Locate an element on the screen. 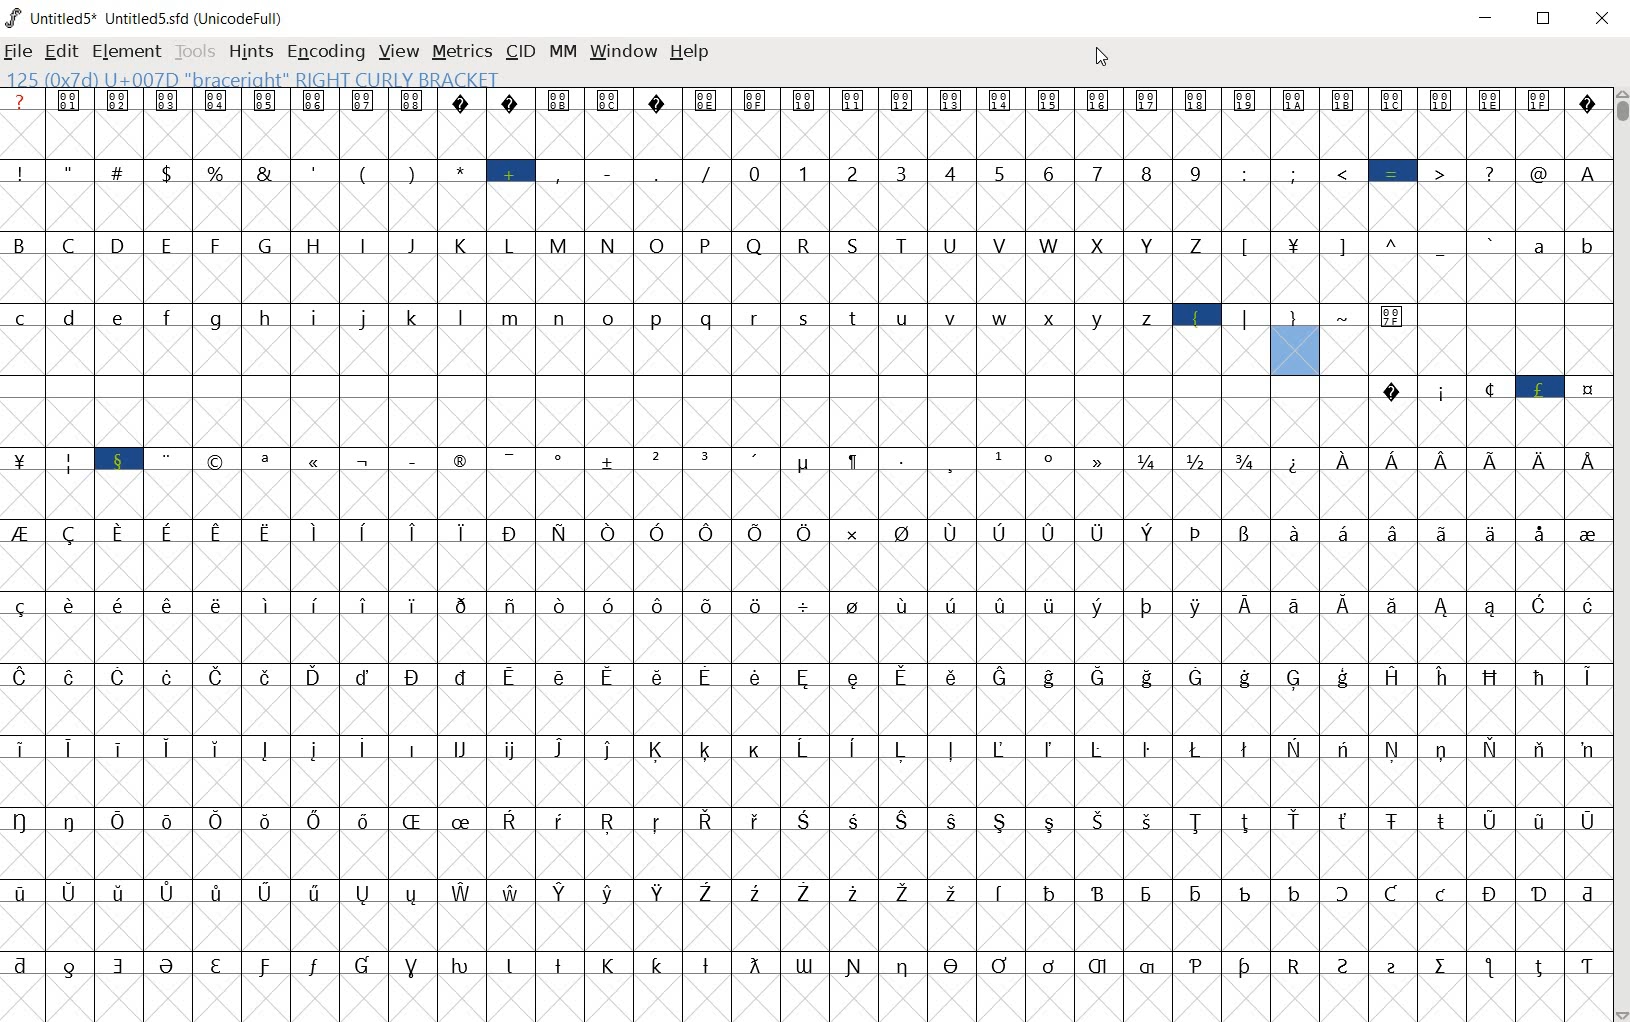 Image resolution: width=1630 pixels, height=1022 pixels. Untitled5* Untitled5.sfd (UnicodeFull) is located at coordinates (147, 17).